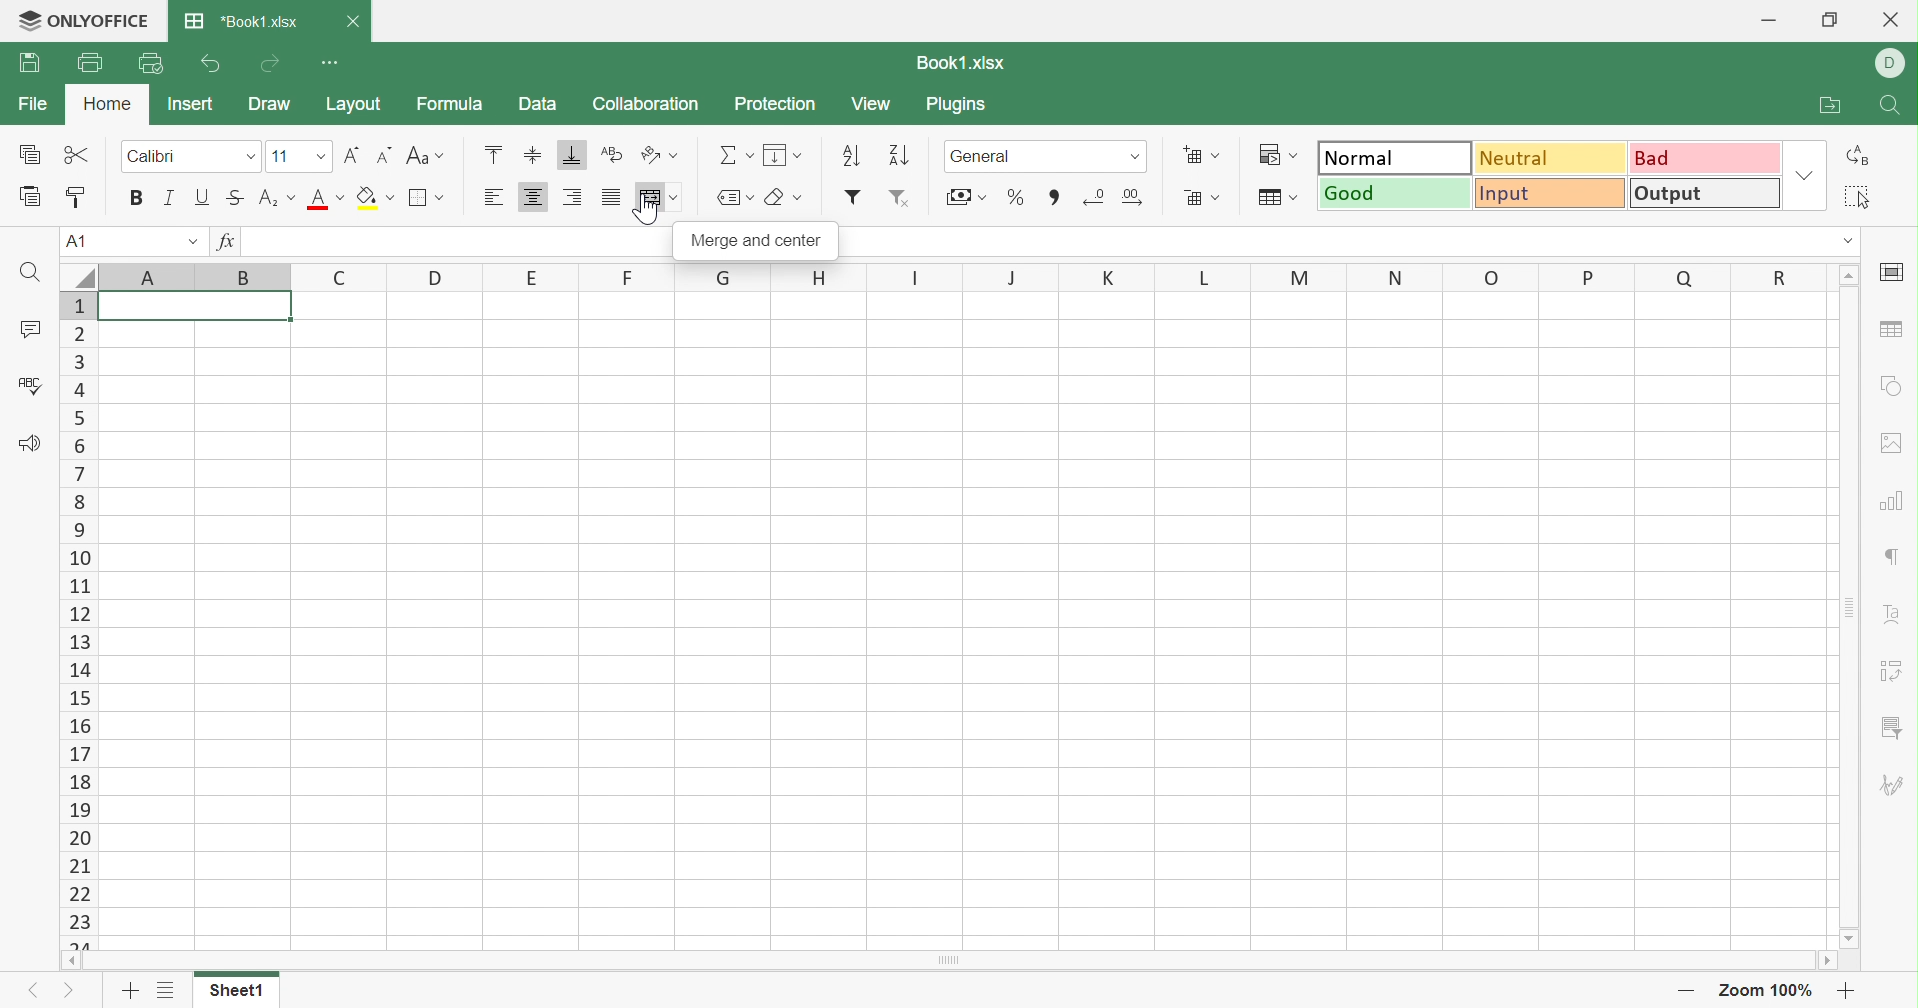 The image size is (1918, 1008). I want to click on Copy Style, so click(79, 194).